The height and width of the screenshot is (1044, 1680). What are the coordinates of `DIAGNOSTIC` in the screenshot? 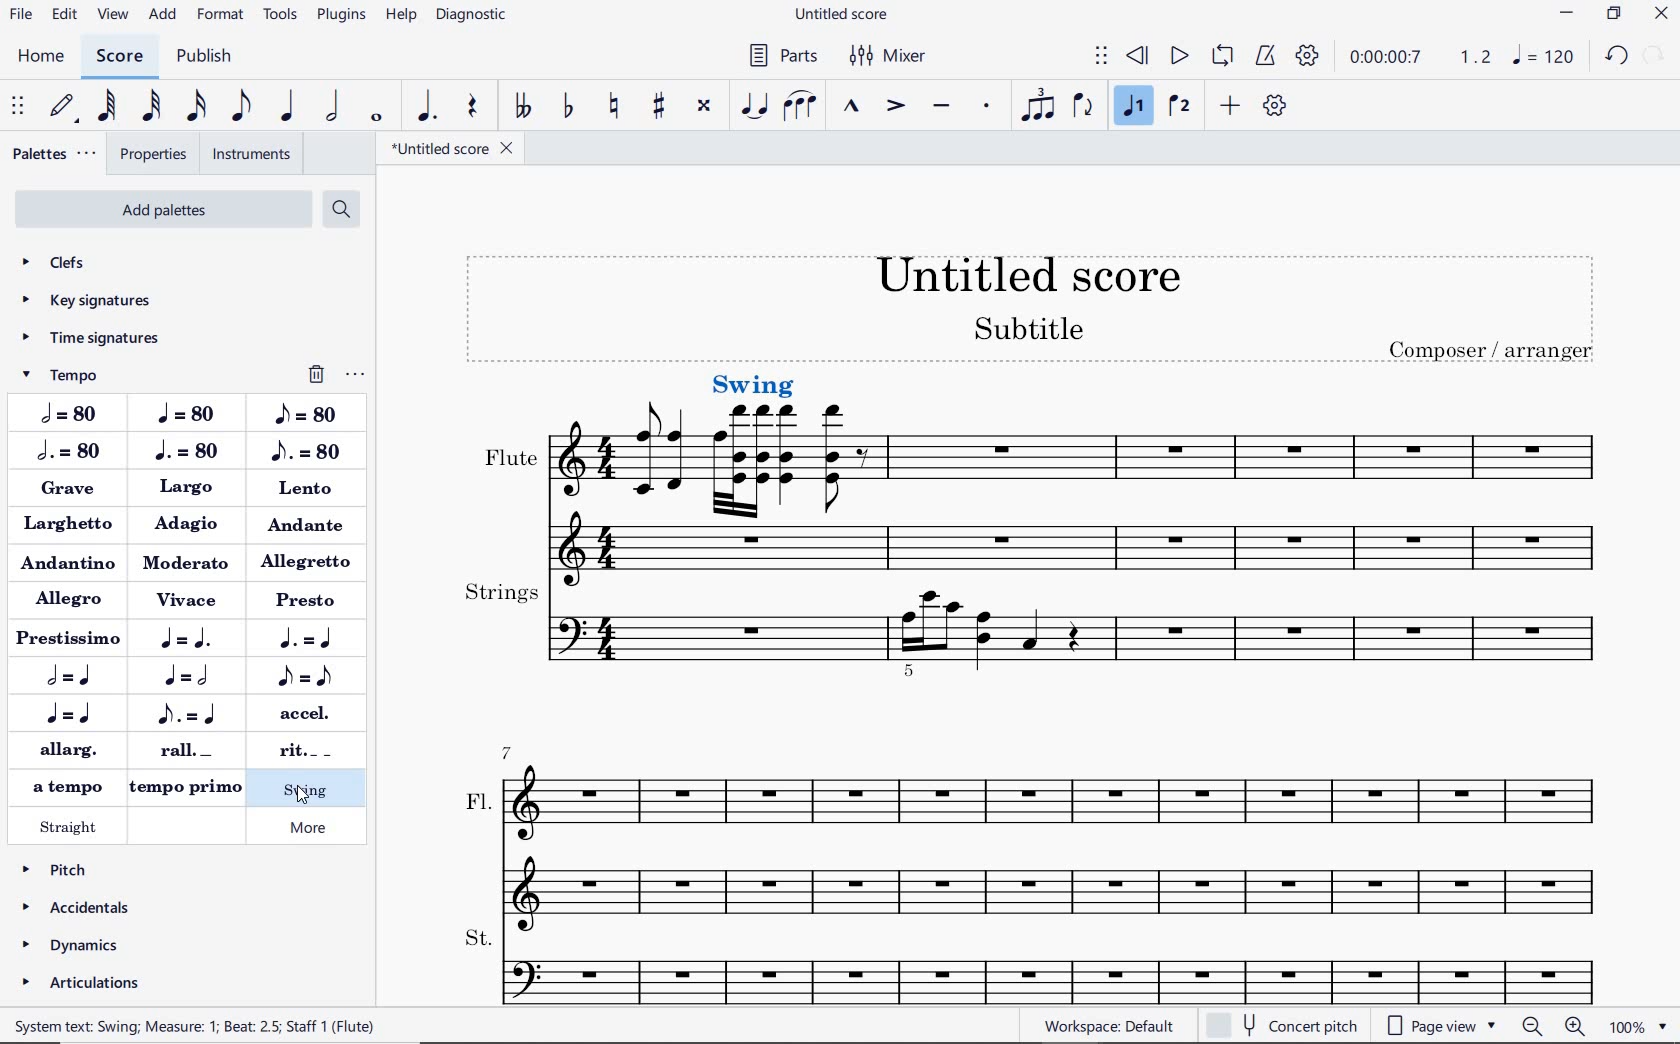 It's located at (470, 14).